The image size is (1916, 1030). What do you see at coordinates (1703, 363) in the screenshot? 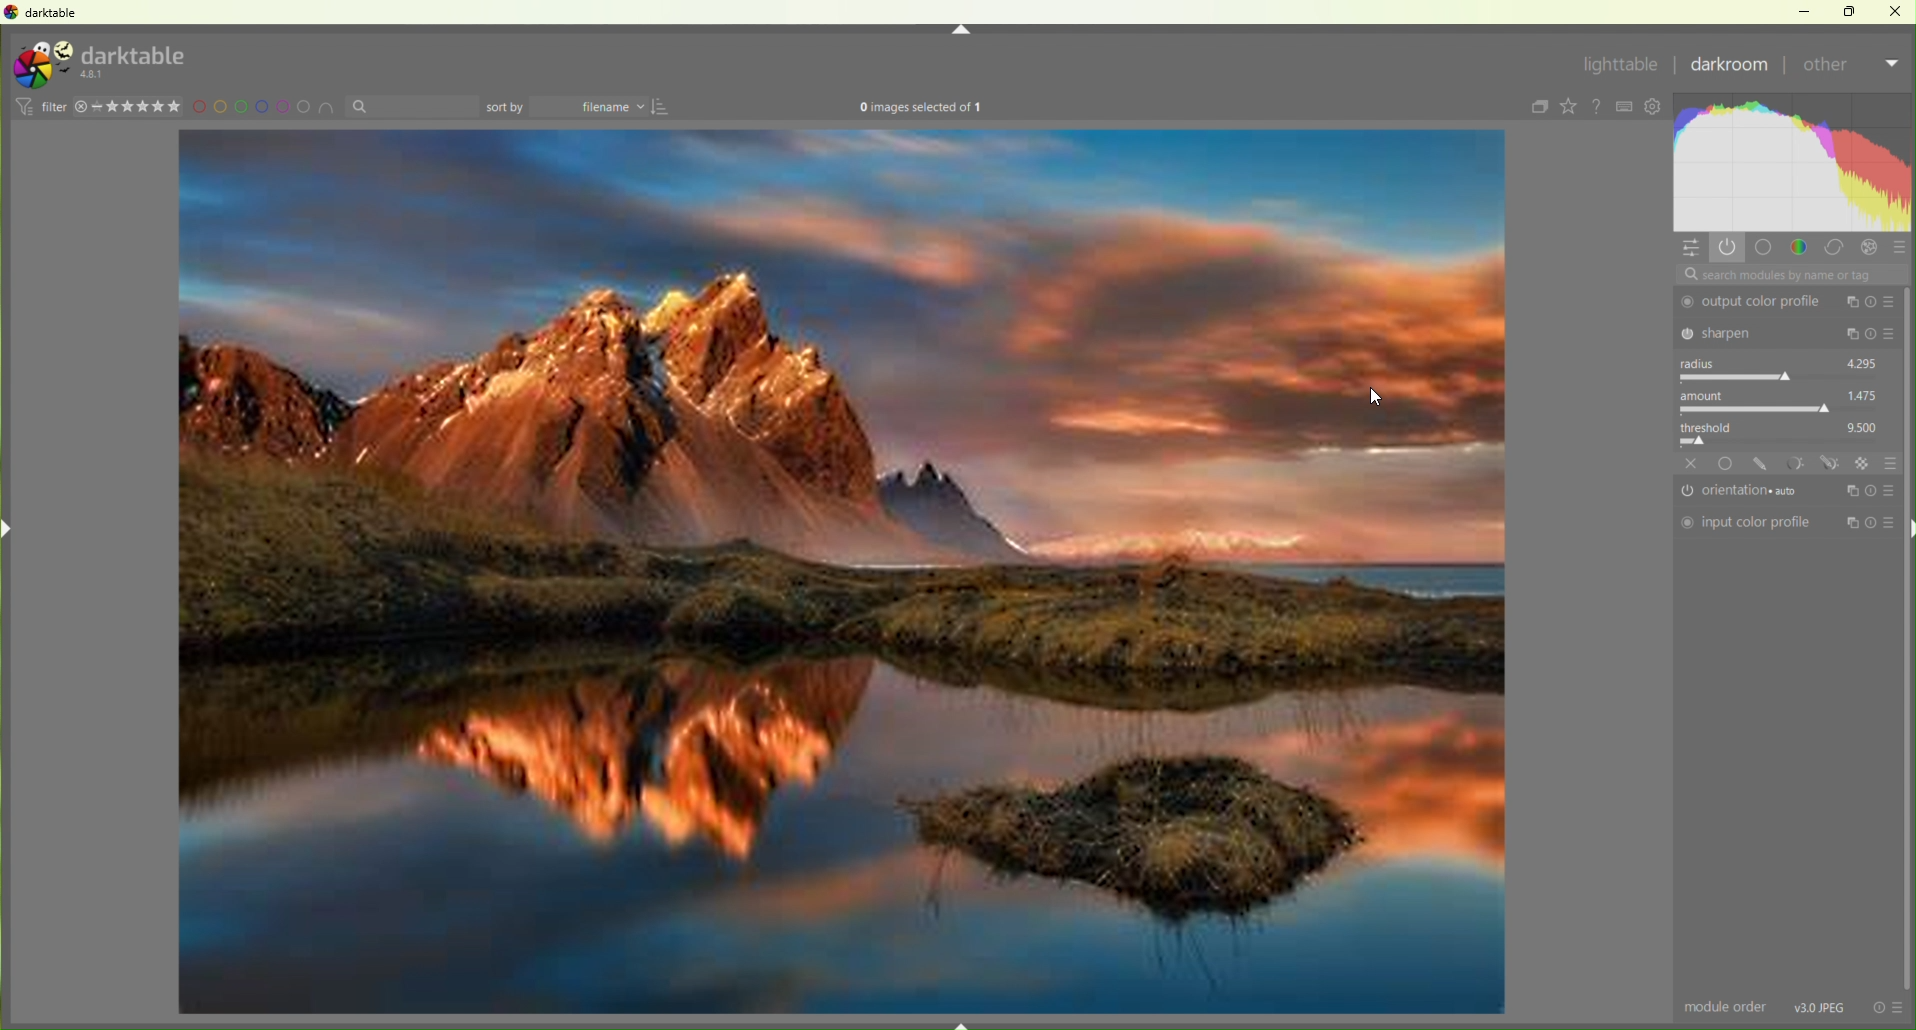
I see `radius` at bounding box center [1703, 363].